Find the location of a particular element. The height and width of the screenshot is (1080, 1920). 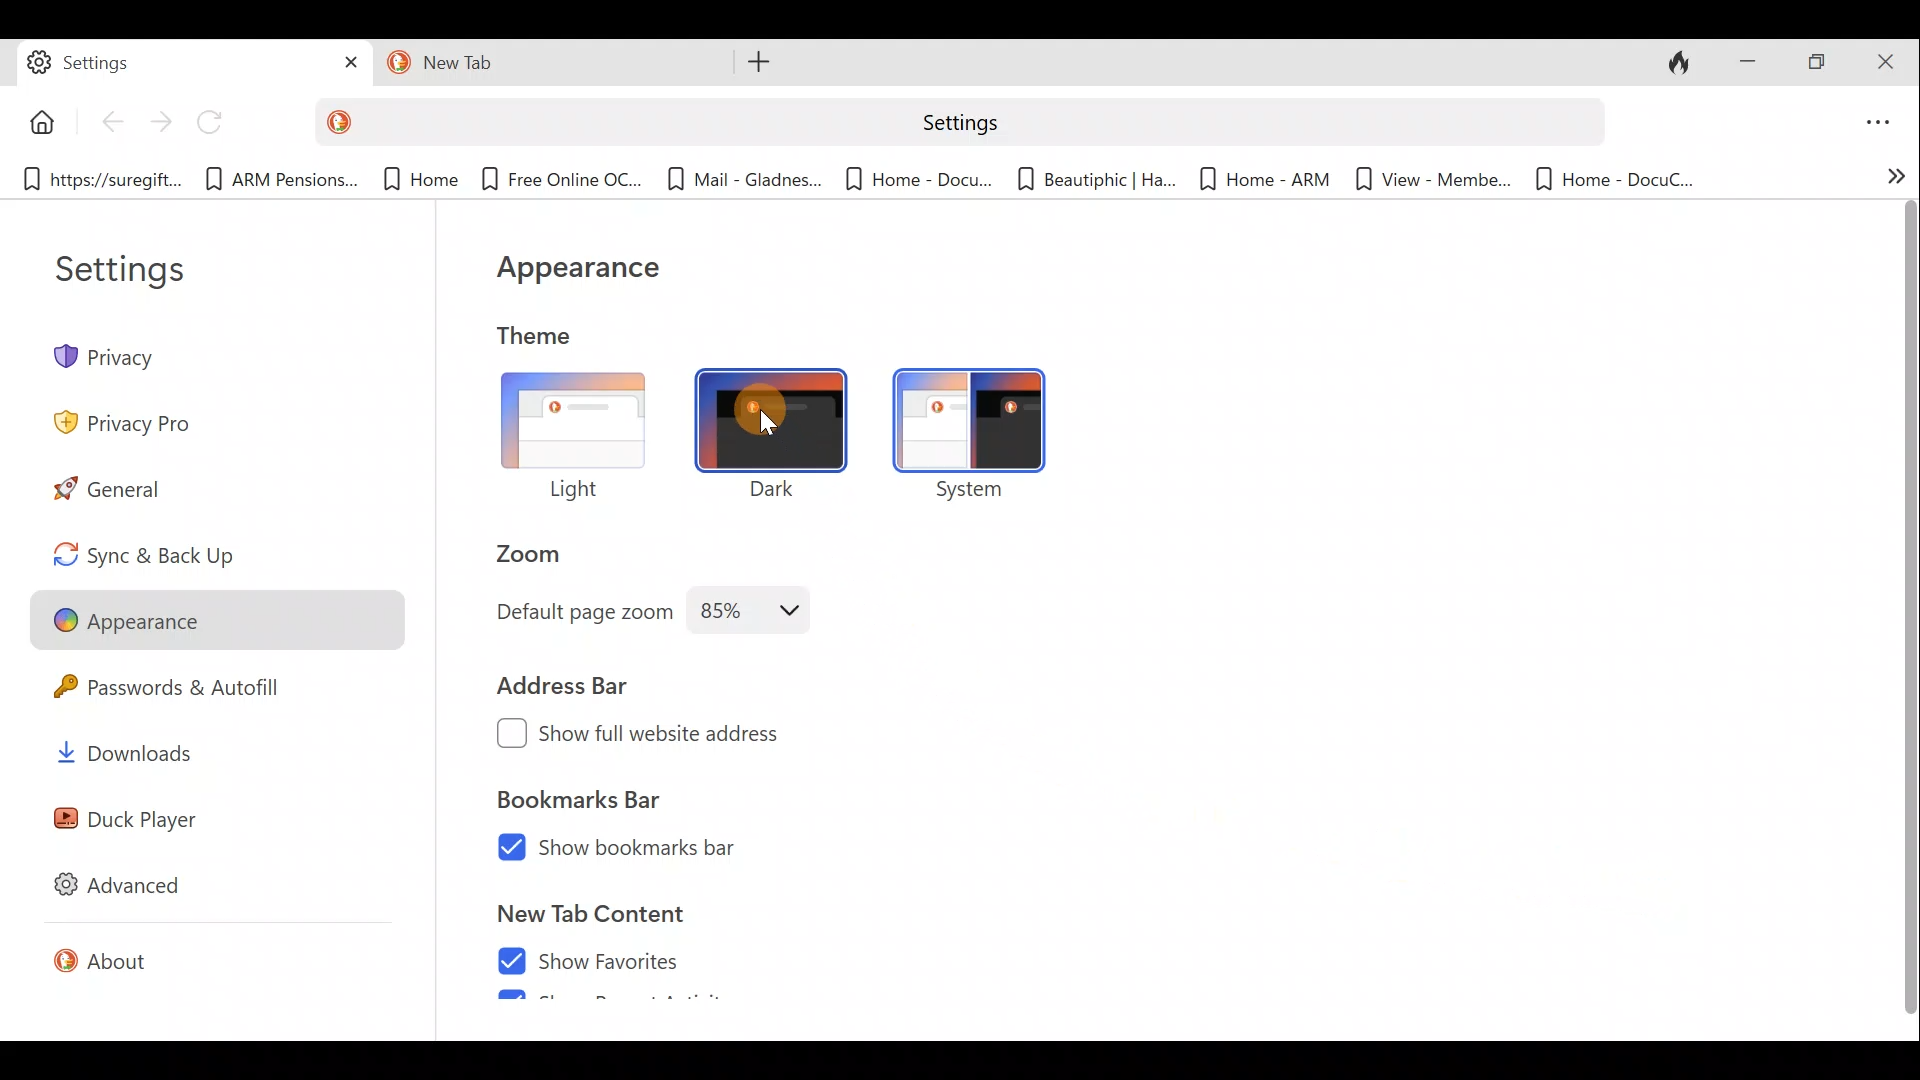

Bookmark 6 is located at coordinates (919, 177).